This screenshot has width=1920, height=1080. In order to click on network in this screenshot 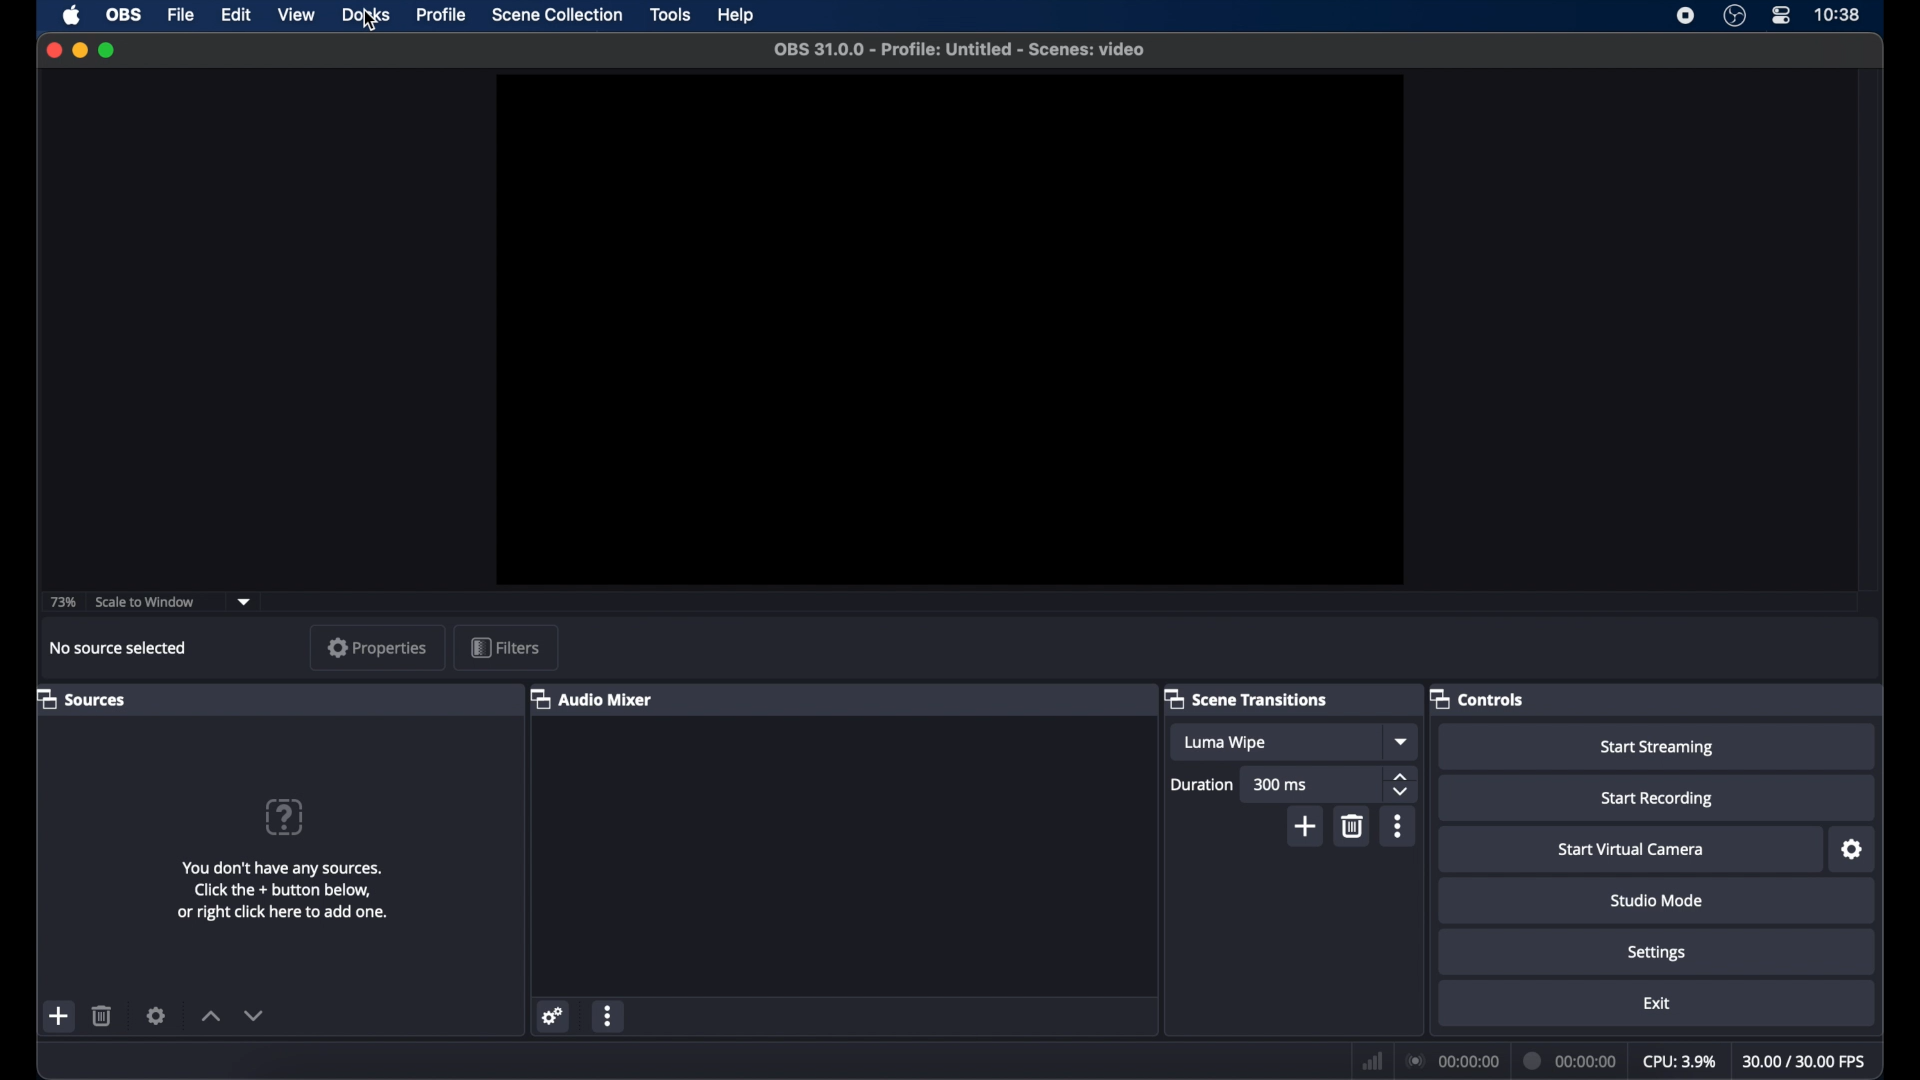, I will do `click(1372, 1060)`.